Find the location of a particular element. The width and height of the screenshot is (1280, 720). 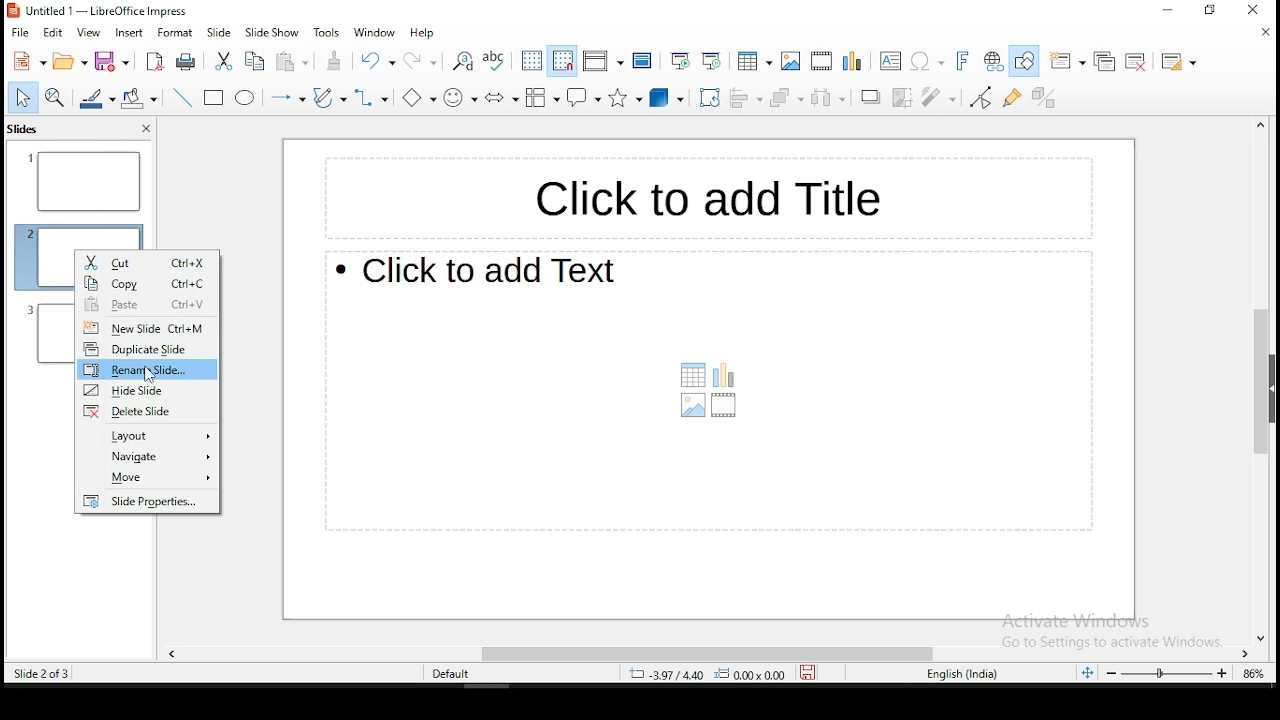

navigate is located at coordinates (149, 456).